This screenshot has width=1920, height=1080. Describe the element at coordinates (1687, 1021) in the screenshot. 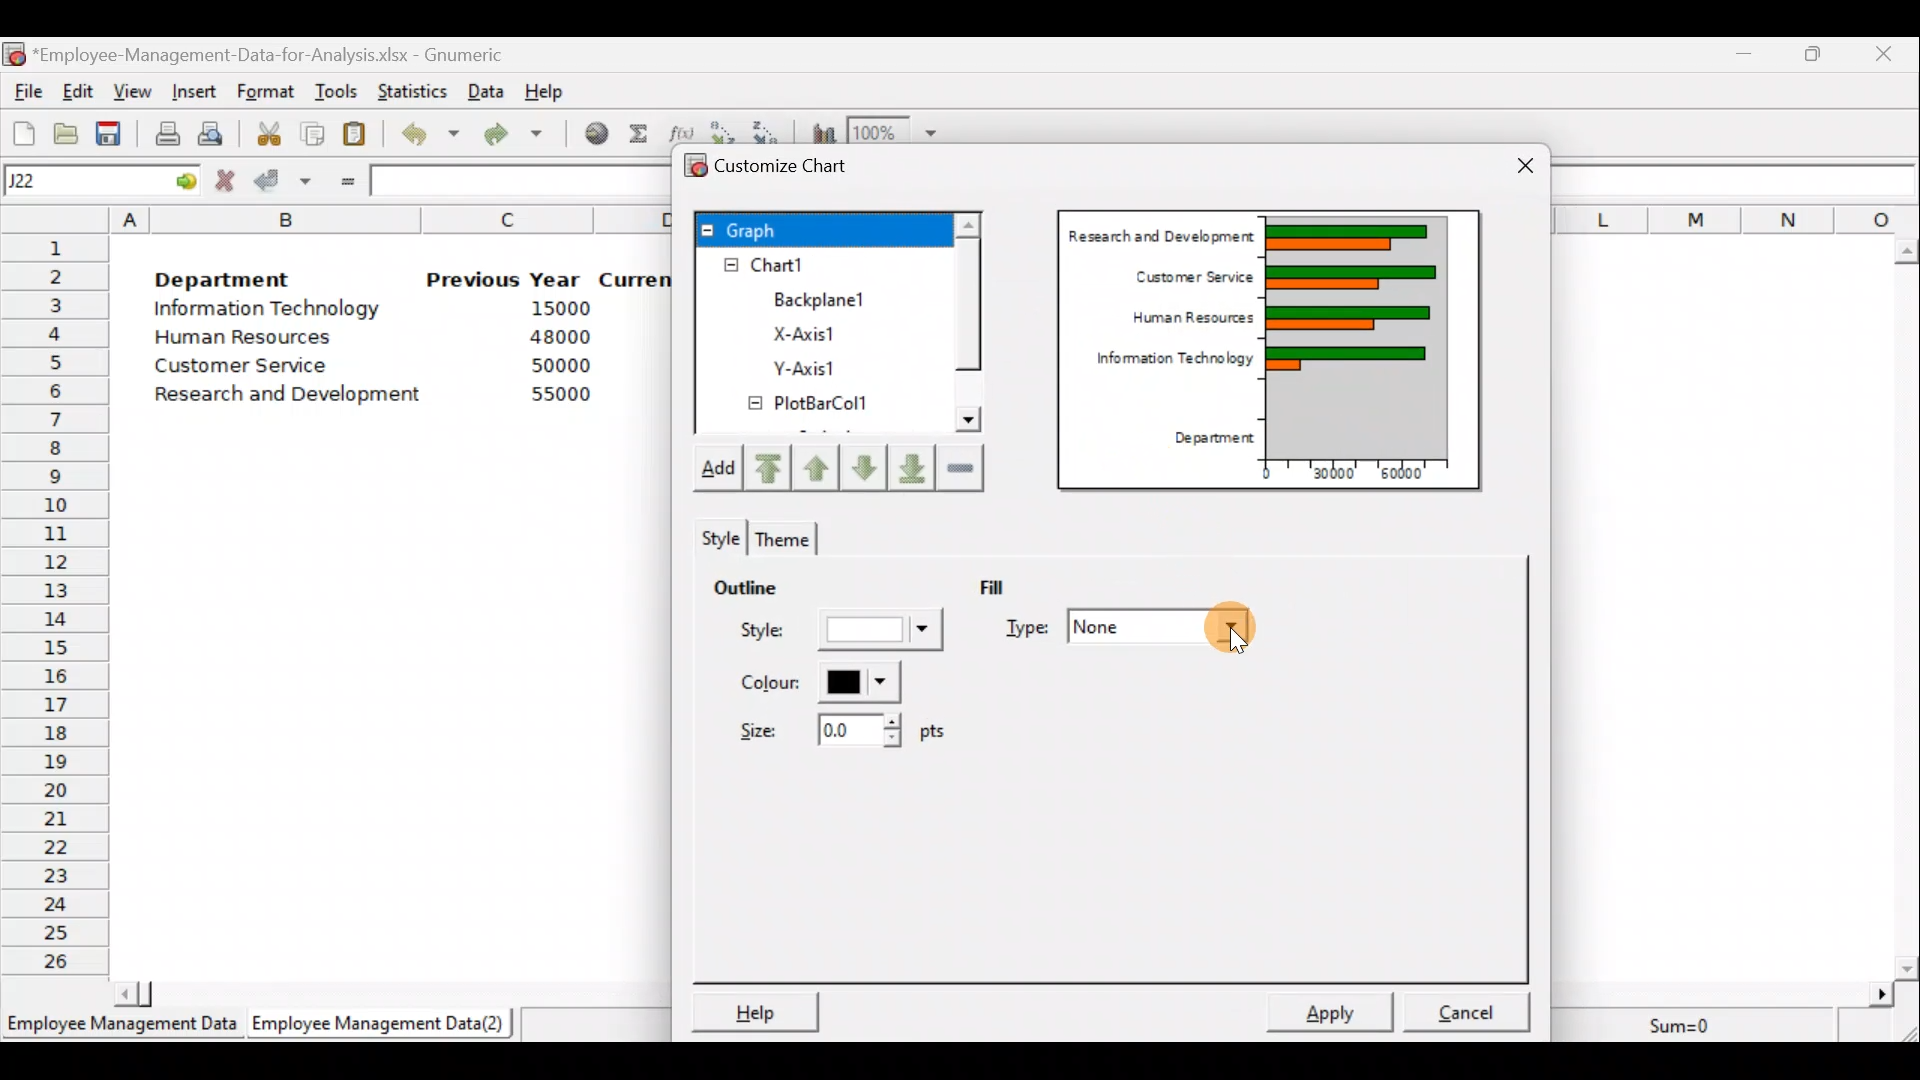

I see `Sum=0` at that location.